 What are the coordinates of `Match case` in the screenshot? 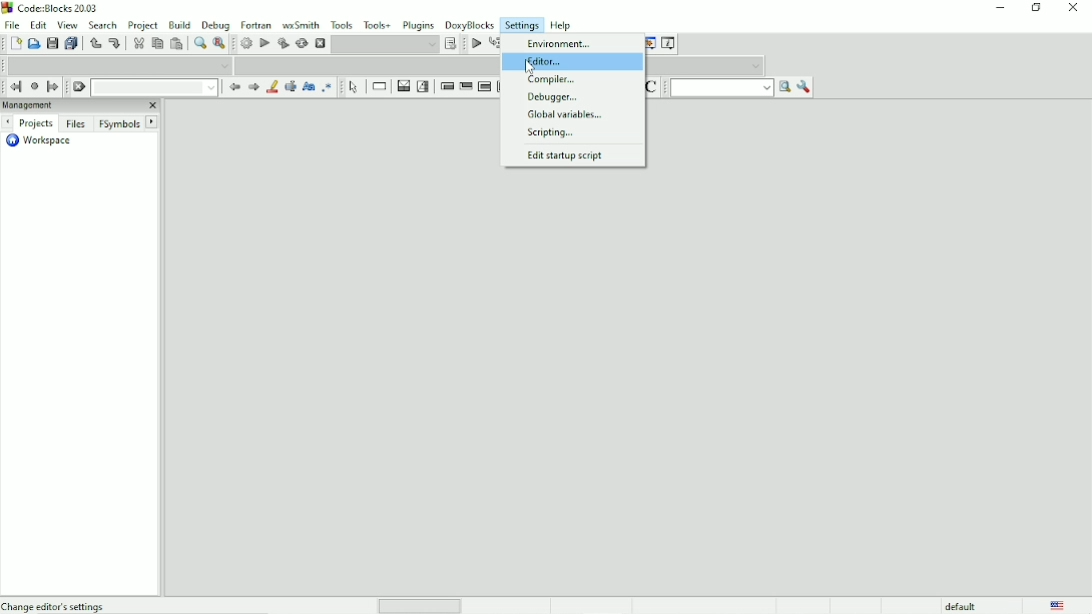 It's located at (308, 87).